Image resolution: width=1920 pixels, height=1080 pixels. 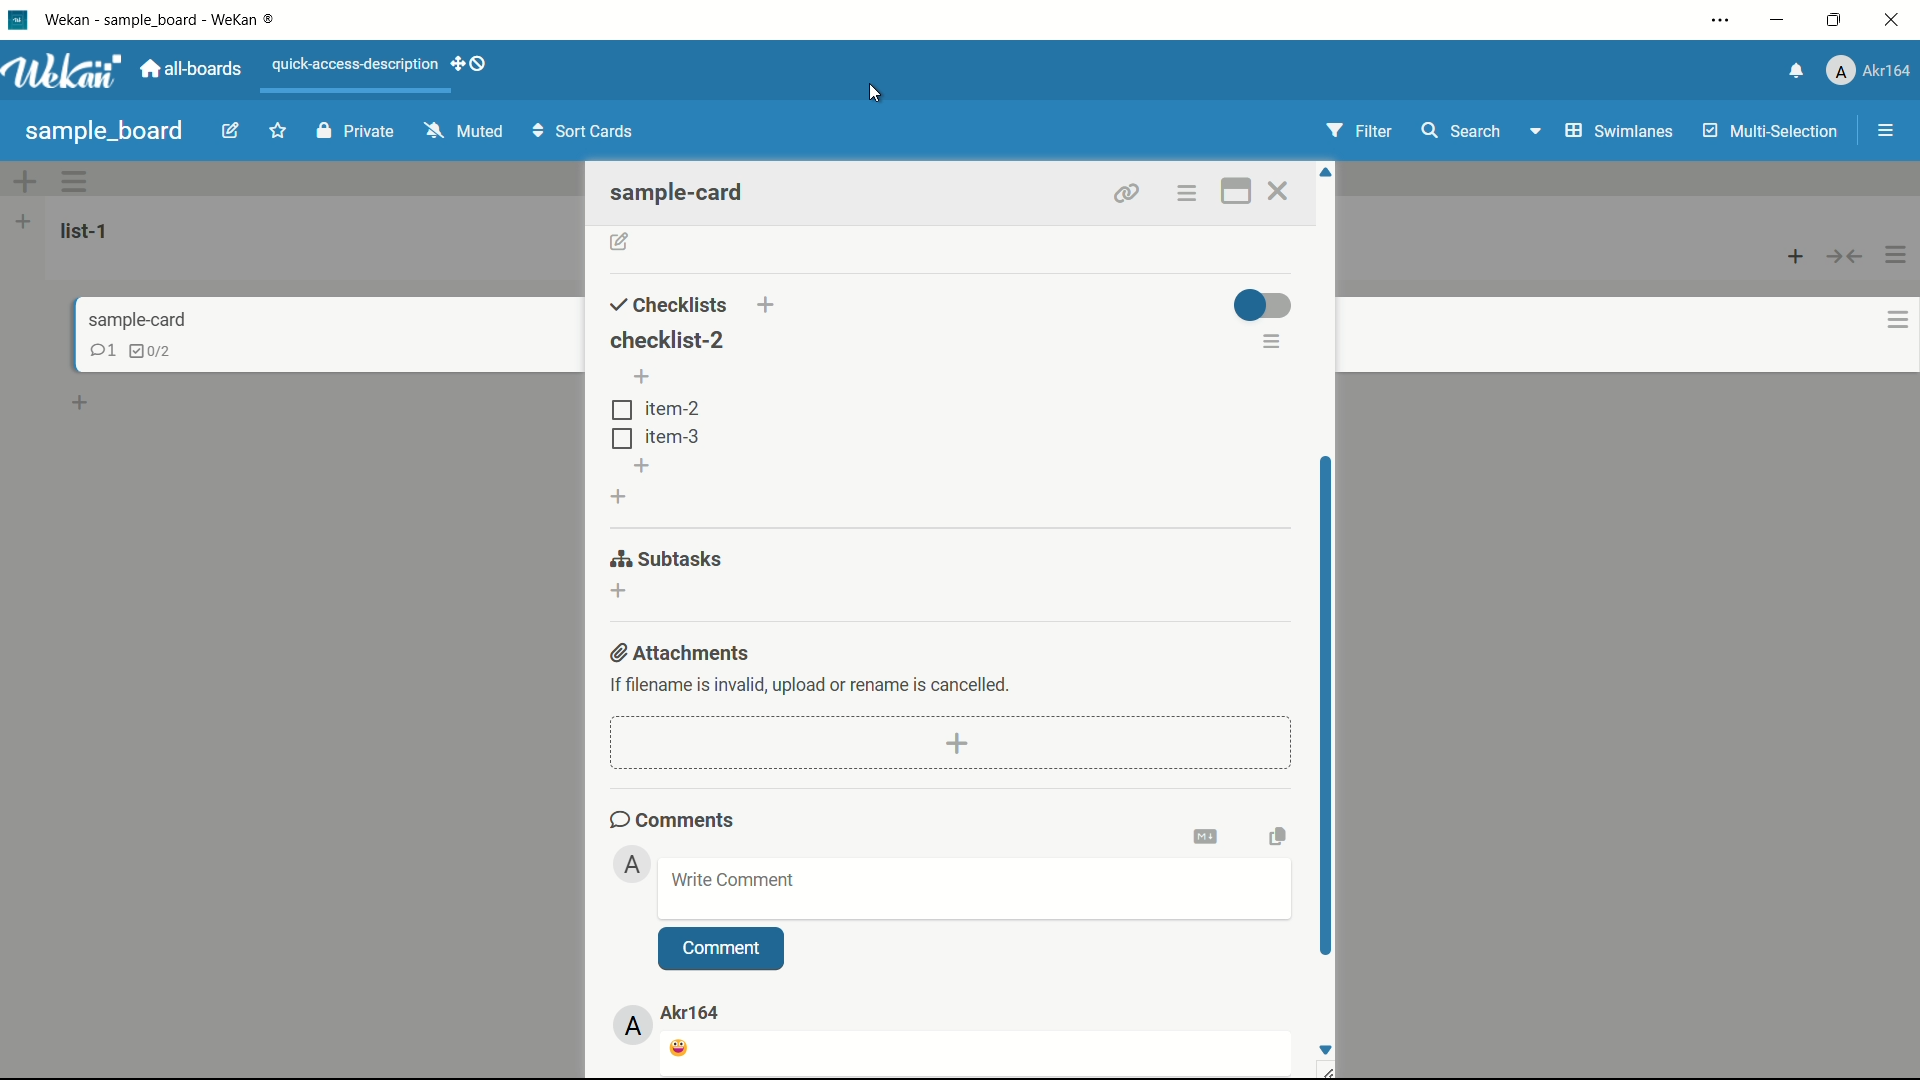 What do you see at coordinates (173, 18) in the screenshot?
I see `app name` at bounding box center [173, 18].